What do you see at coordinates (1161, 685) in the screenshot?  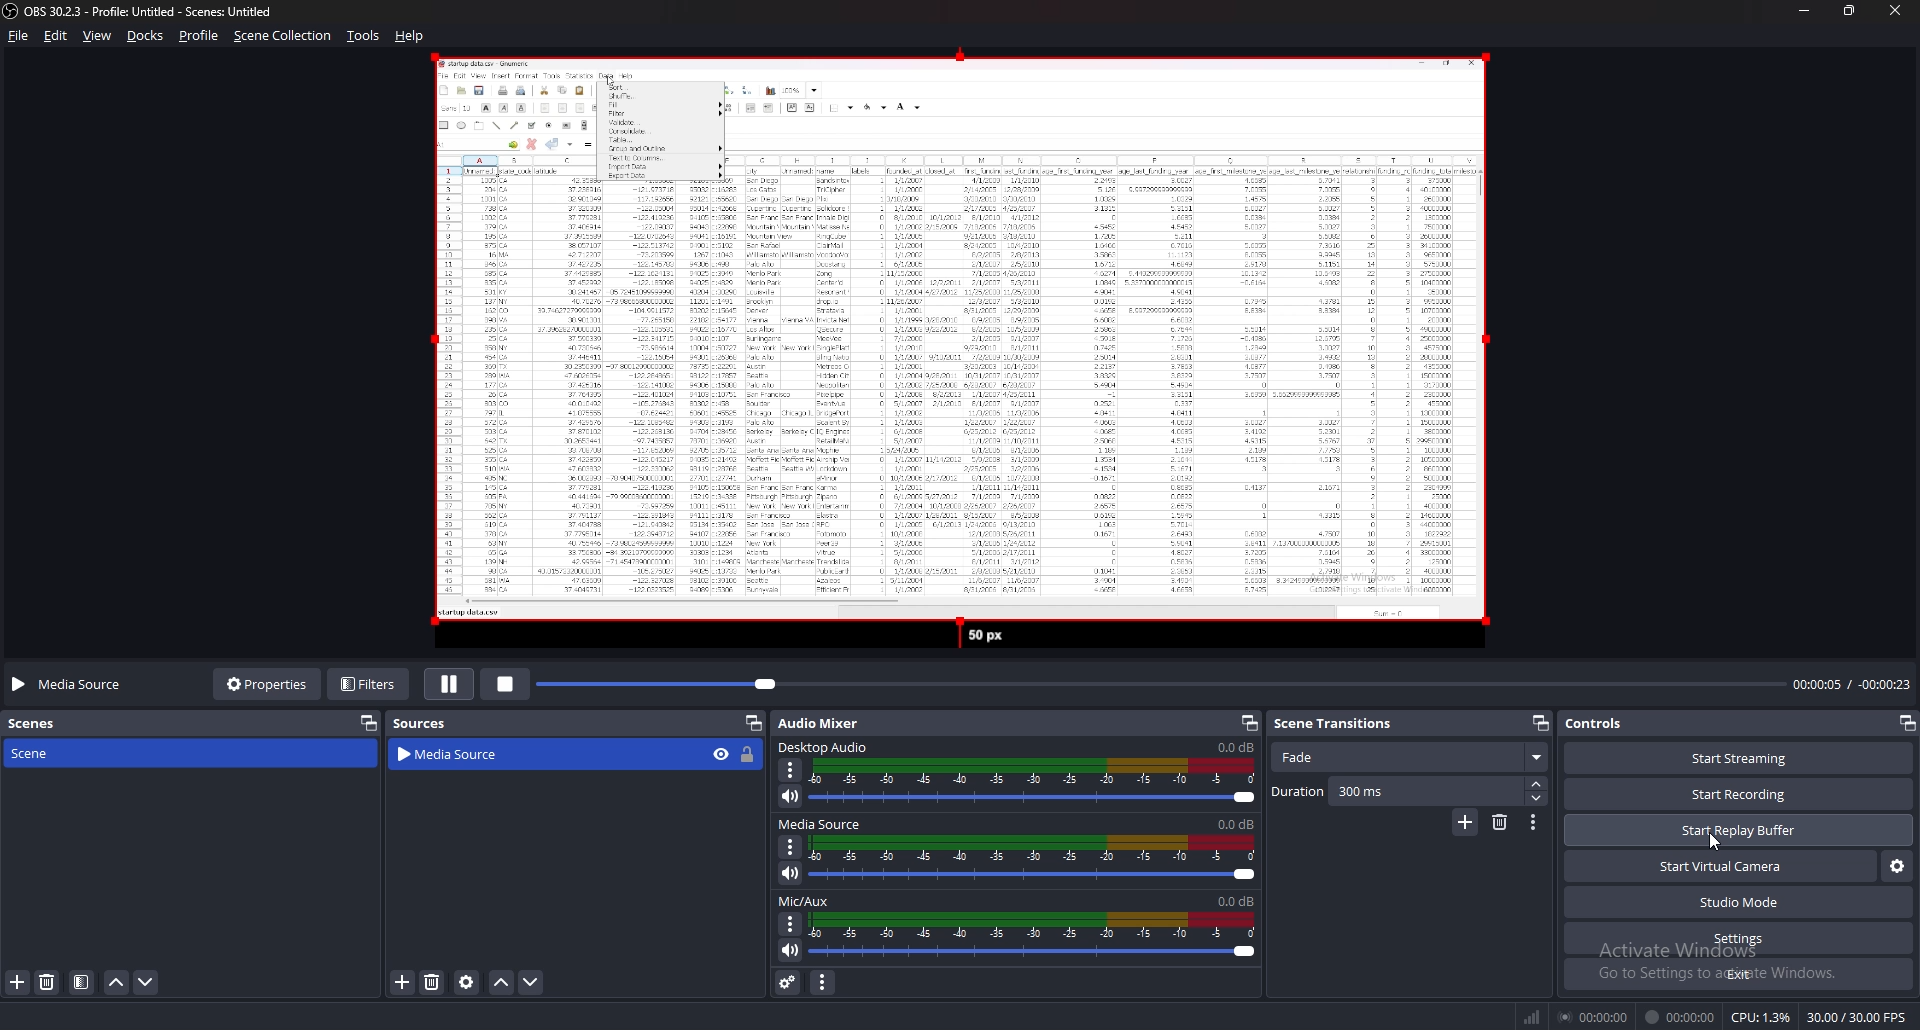 I see `seek` at bounding box center [1161, 685].